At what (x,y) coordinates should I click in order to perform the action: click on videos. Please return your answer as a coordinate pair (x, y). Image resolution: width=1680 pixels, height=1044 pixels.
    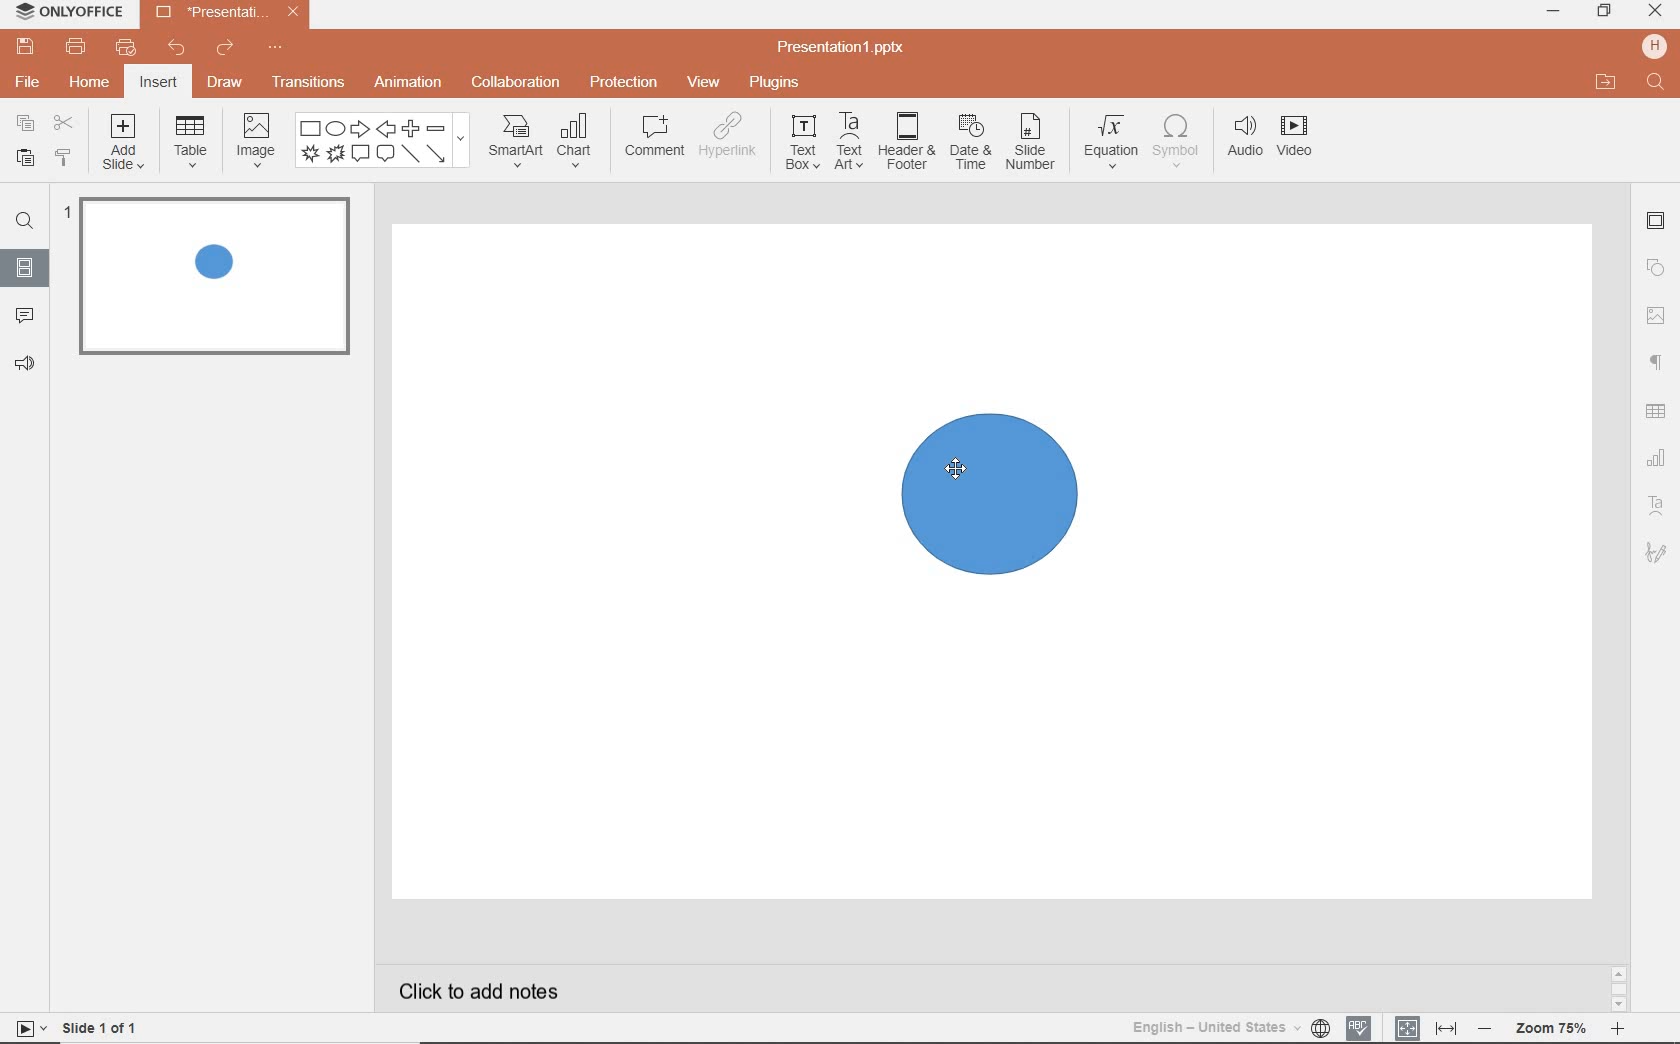
    Looking at the image, I should click on (1297, 138).